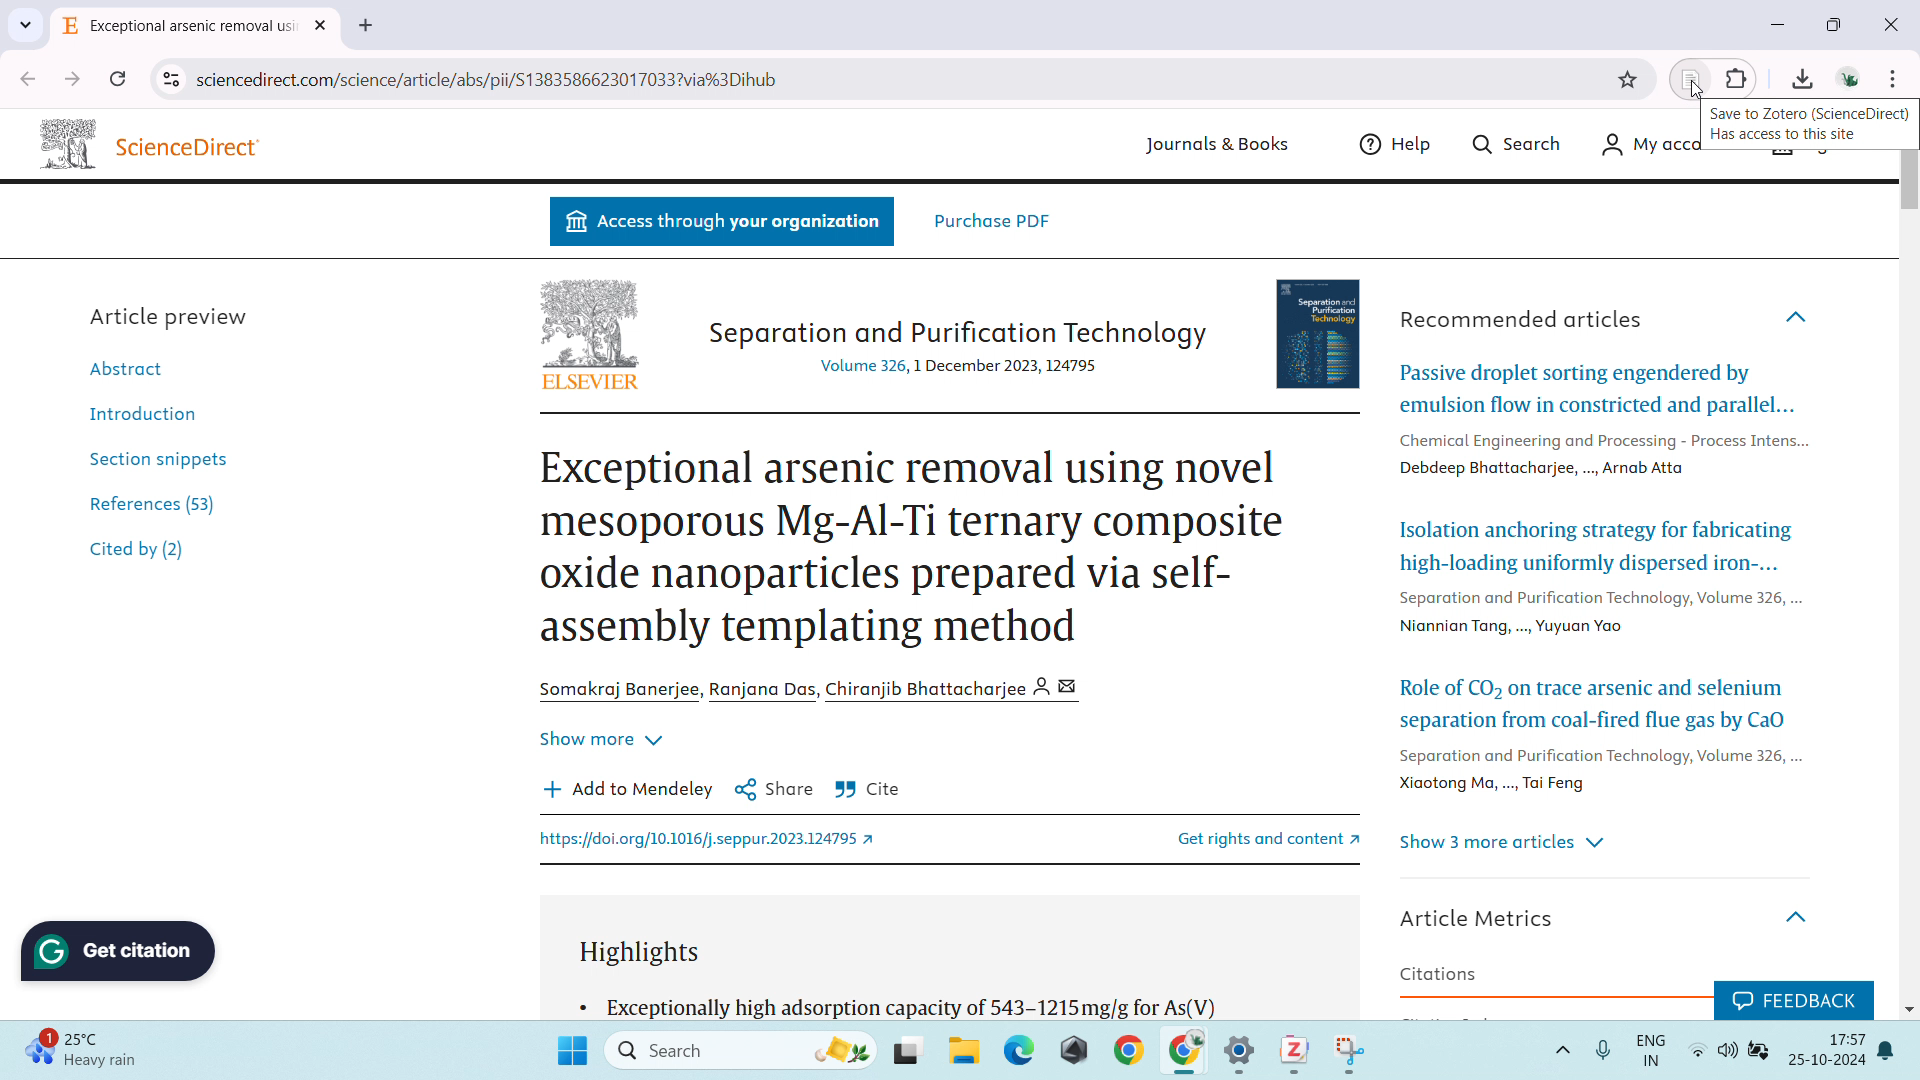  Describe the element at coordinates (1595, 700) in the screenshot. I see `Role of CO2 on trace arsenic and selenium separation from coal-fired flue gas by CaO` at that location.